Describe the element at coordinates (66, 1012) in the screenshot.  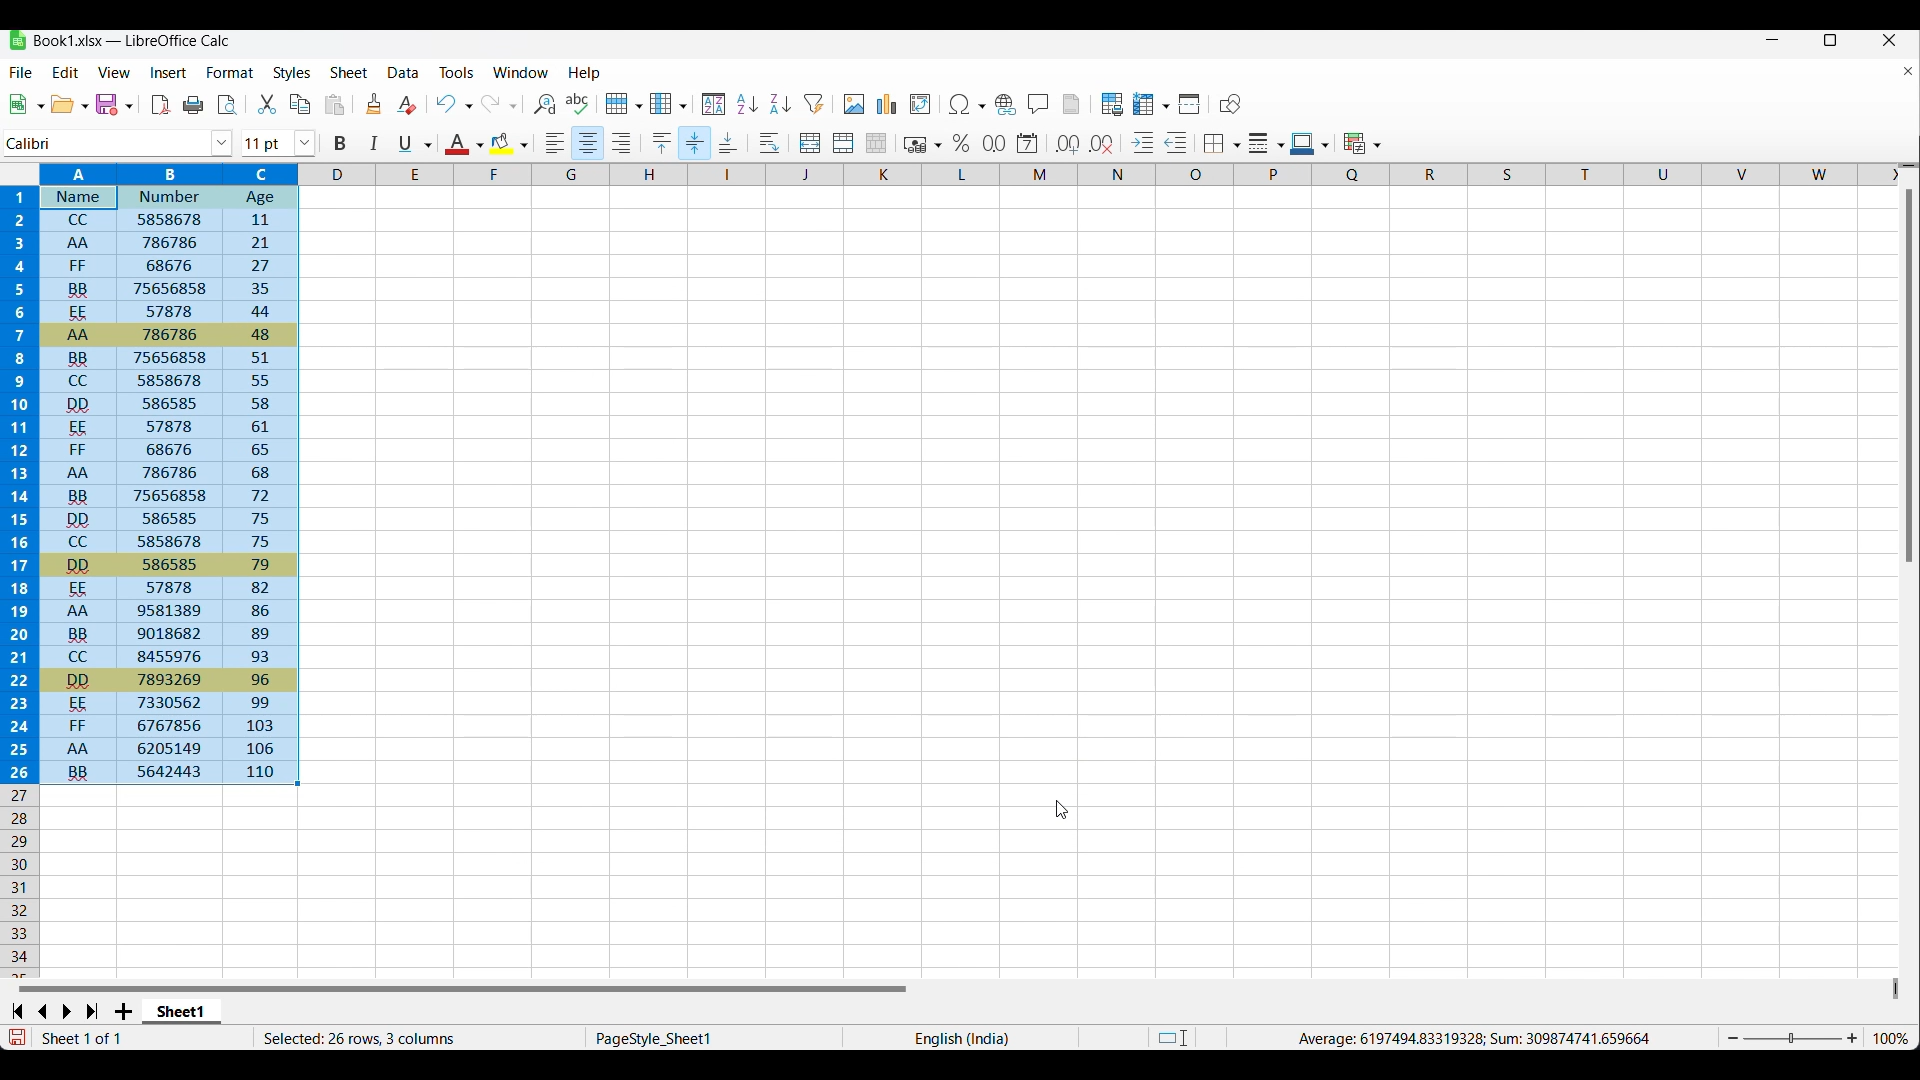
I see `Go to next sheet` at that location.